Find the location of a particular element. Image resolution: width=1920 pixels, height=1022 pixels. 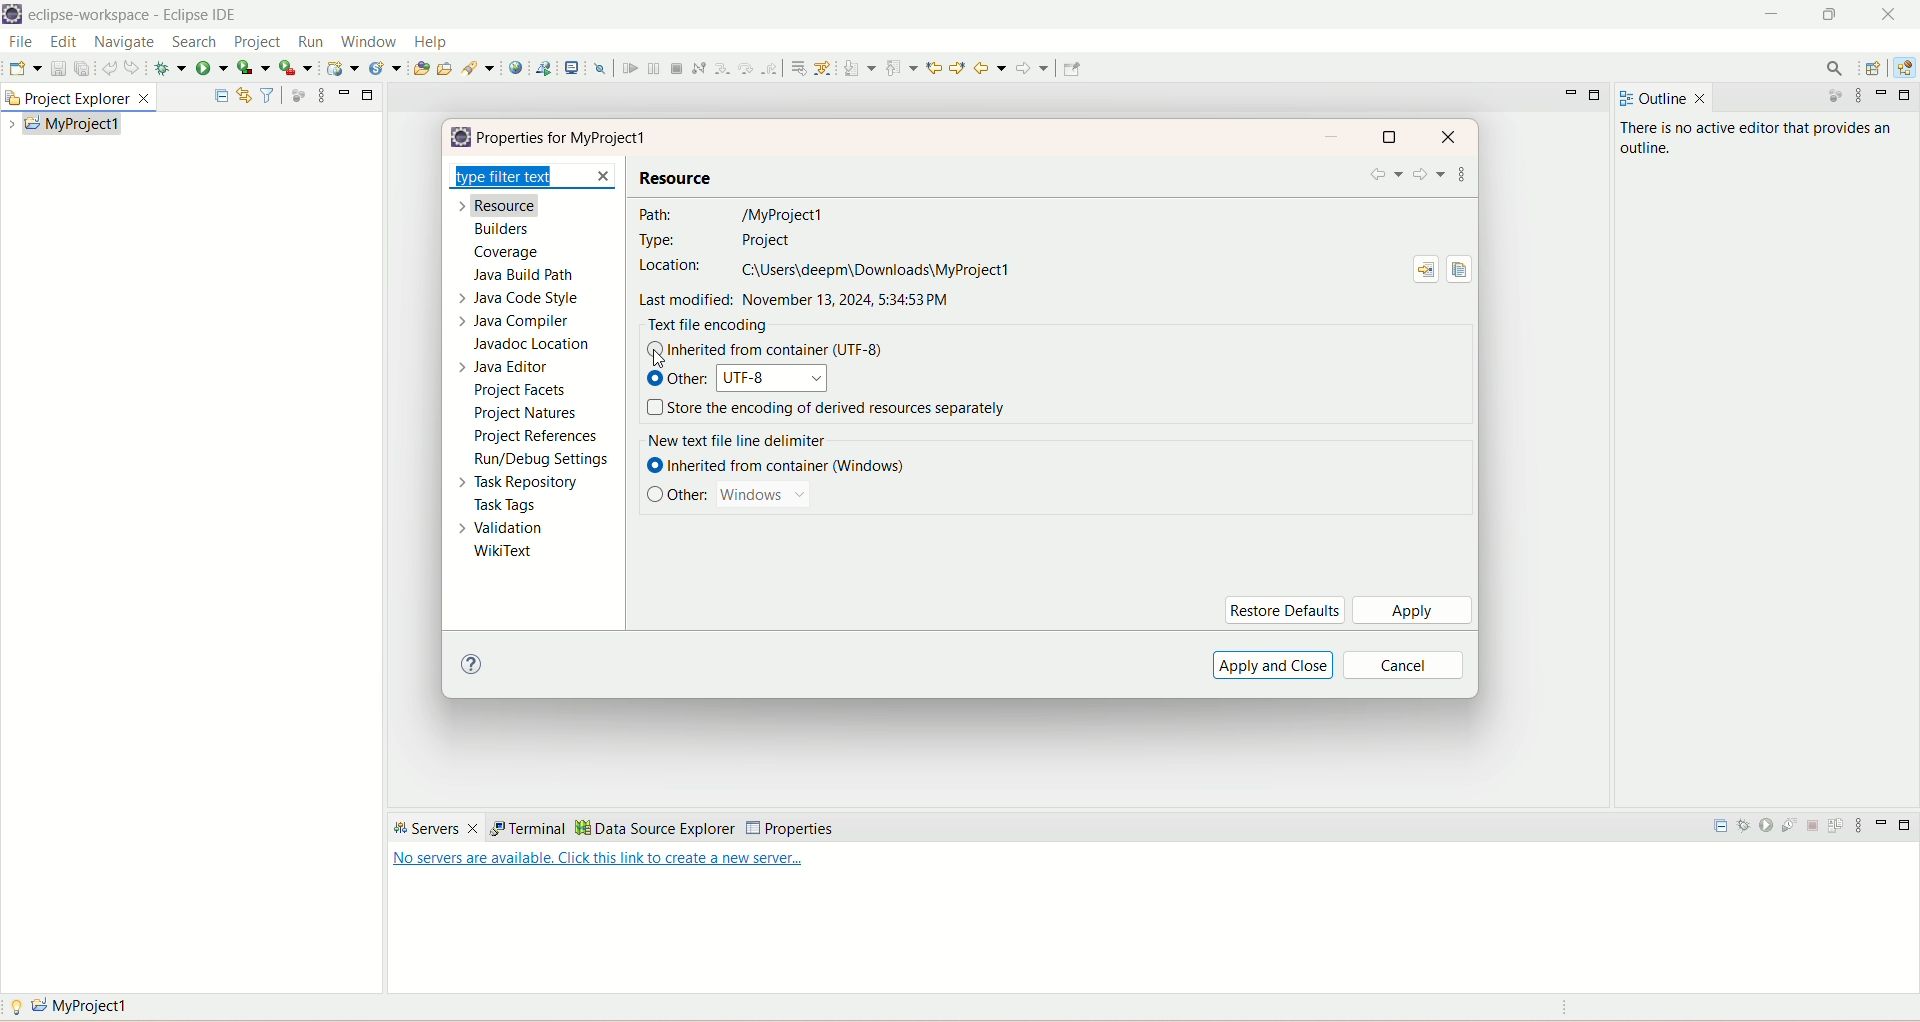

link with editor is located at coordinates (244, 93).